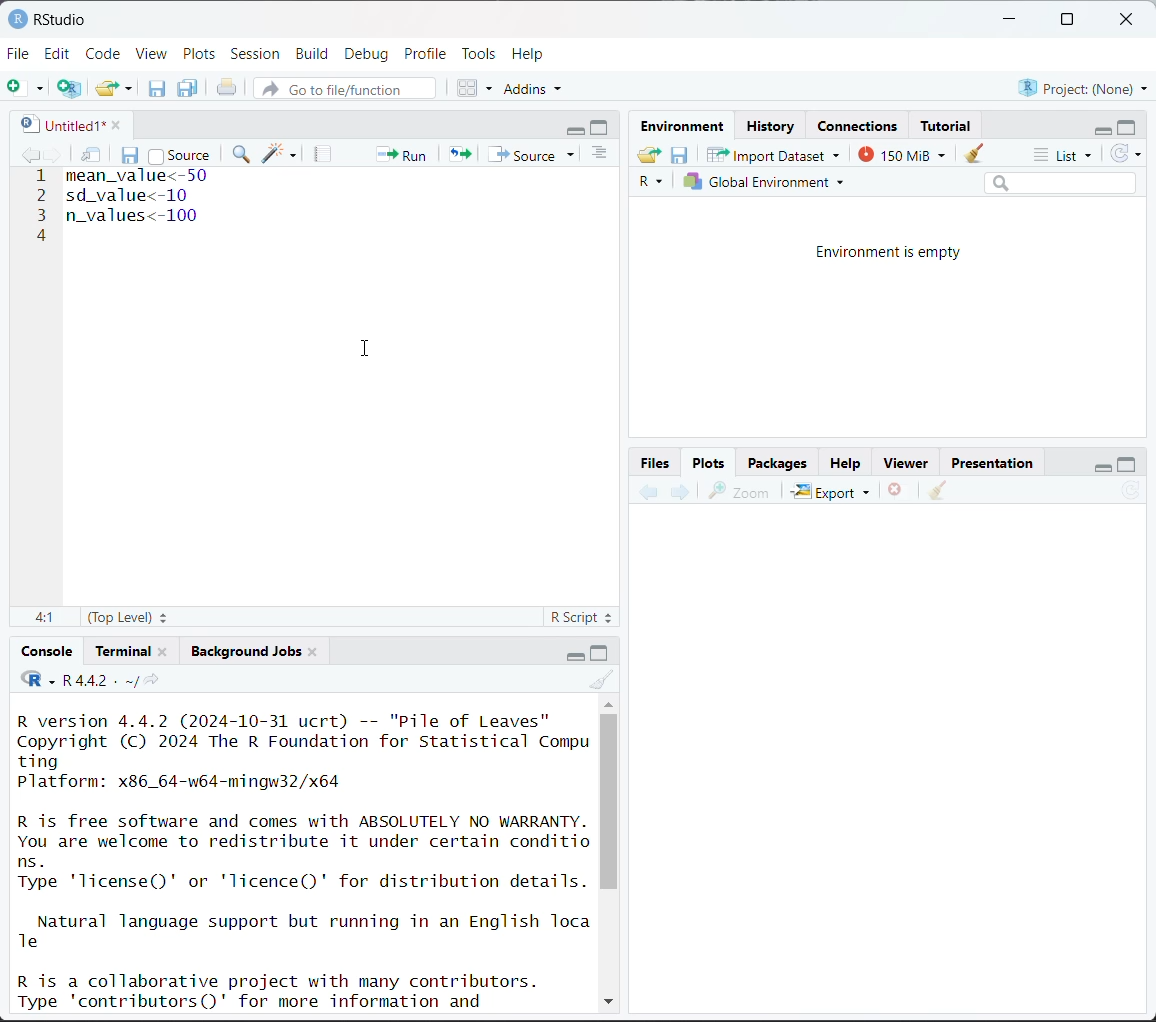 This screenshot has width=1156, height=1022. What do you see at coordinates (130, 617) in the screenshot?
I see `(top level)` at bounding box center [130, 617].